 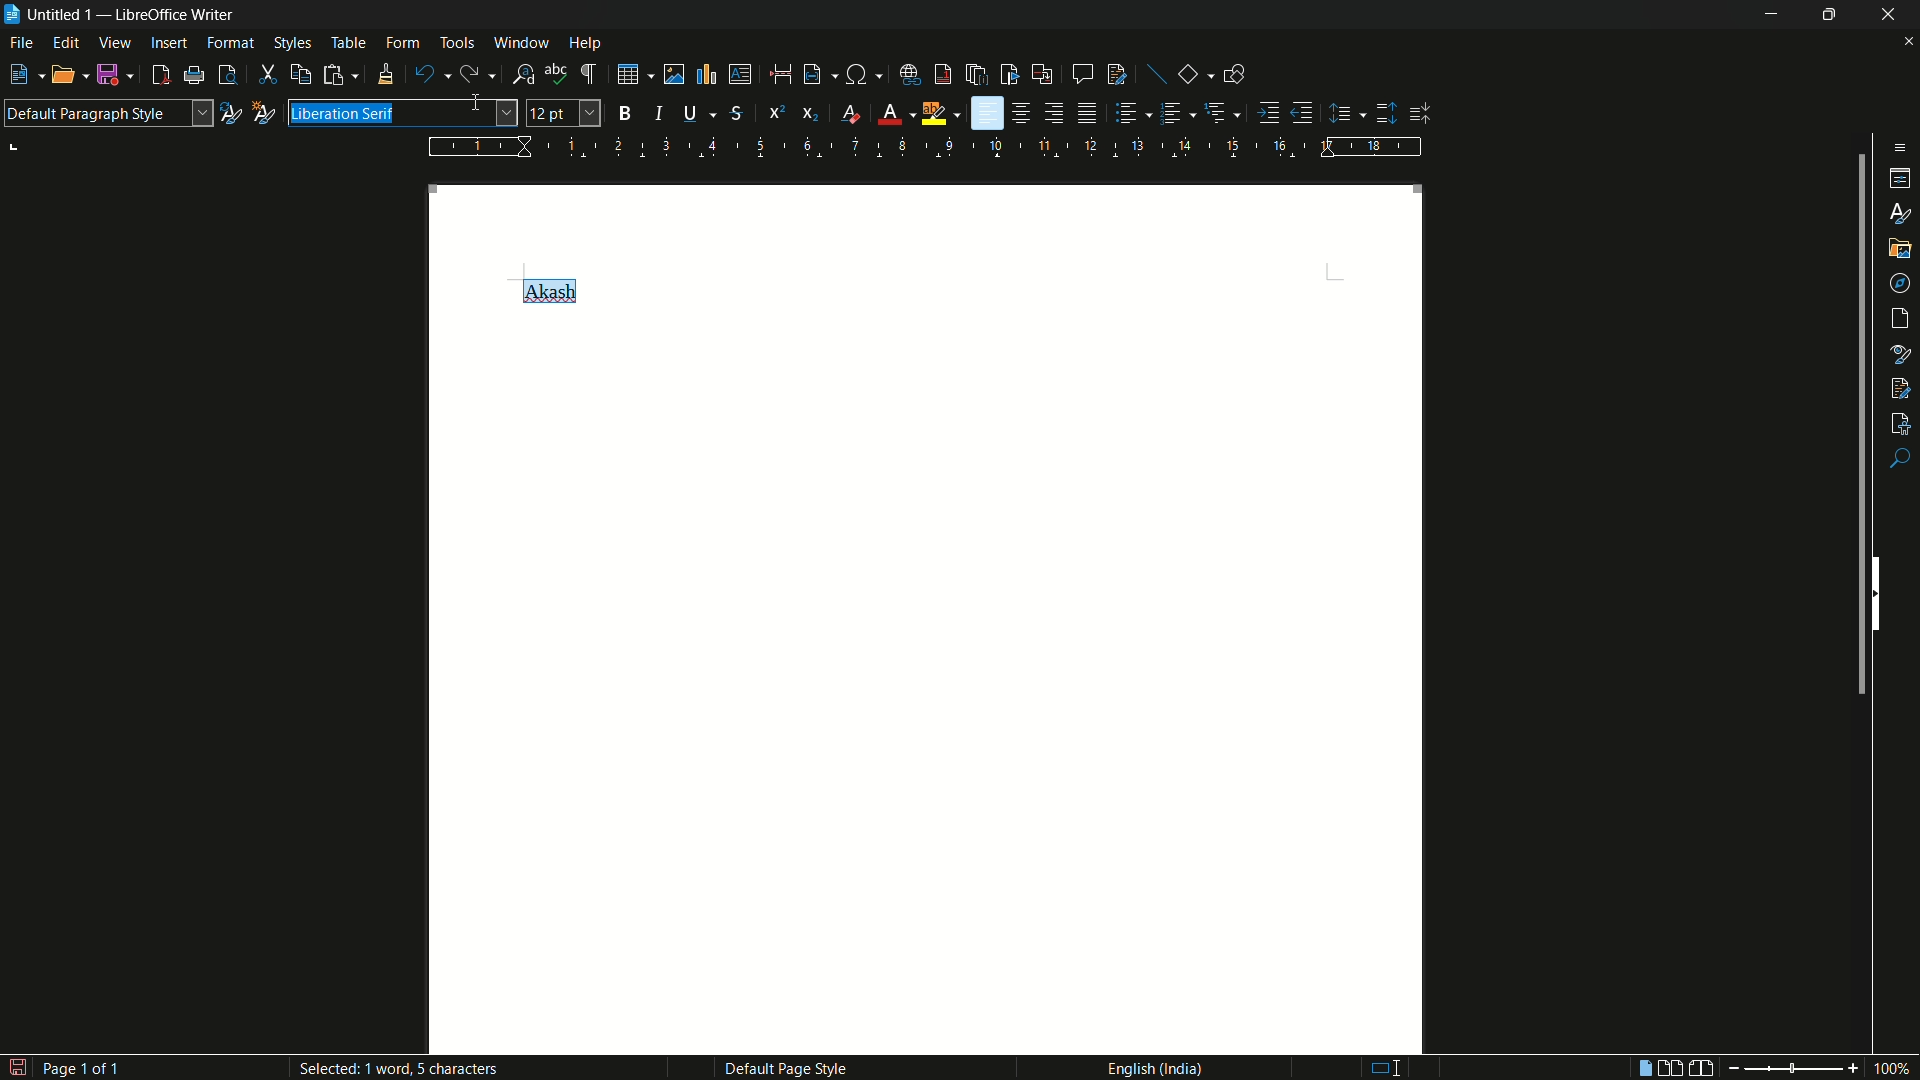 What do you see at coordinates (402, 42) in the screenshot?
I see `form menu` at bounding box center [402, 42].